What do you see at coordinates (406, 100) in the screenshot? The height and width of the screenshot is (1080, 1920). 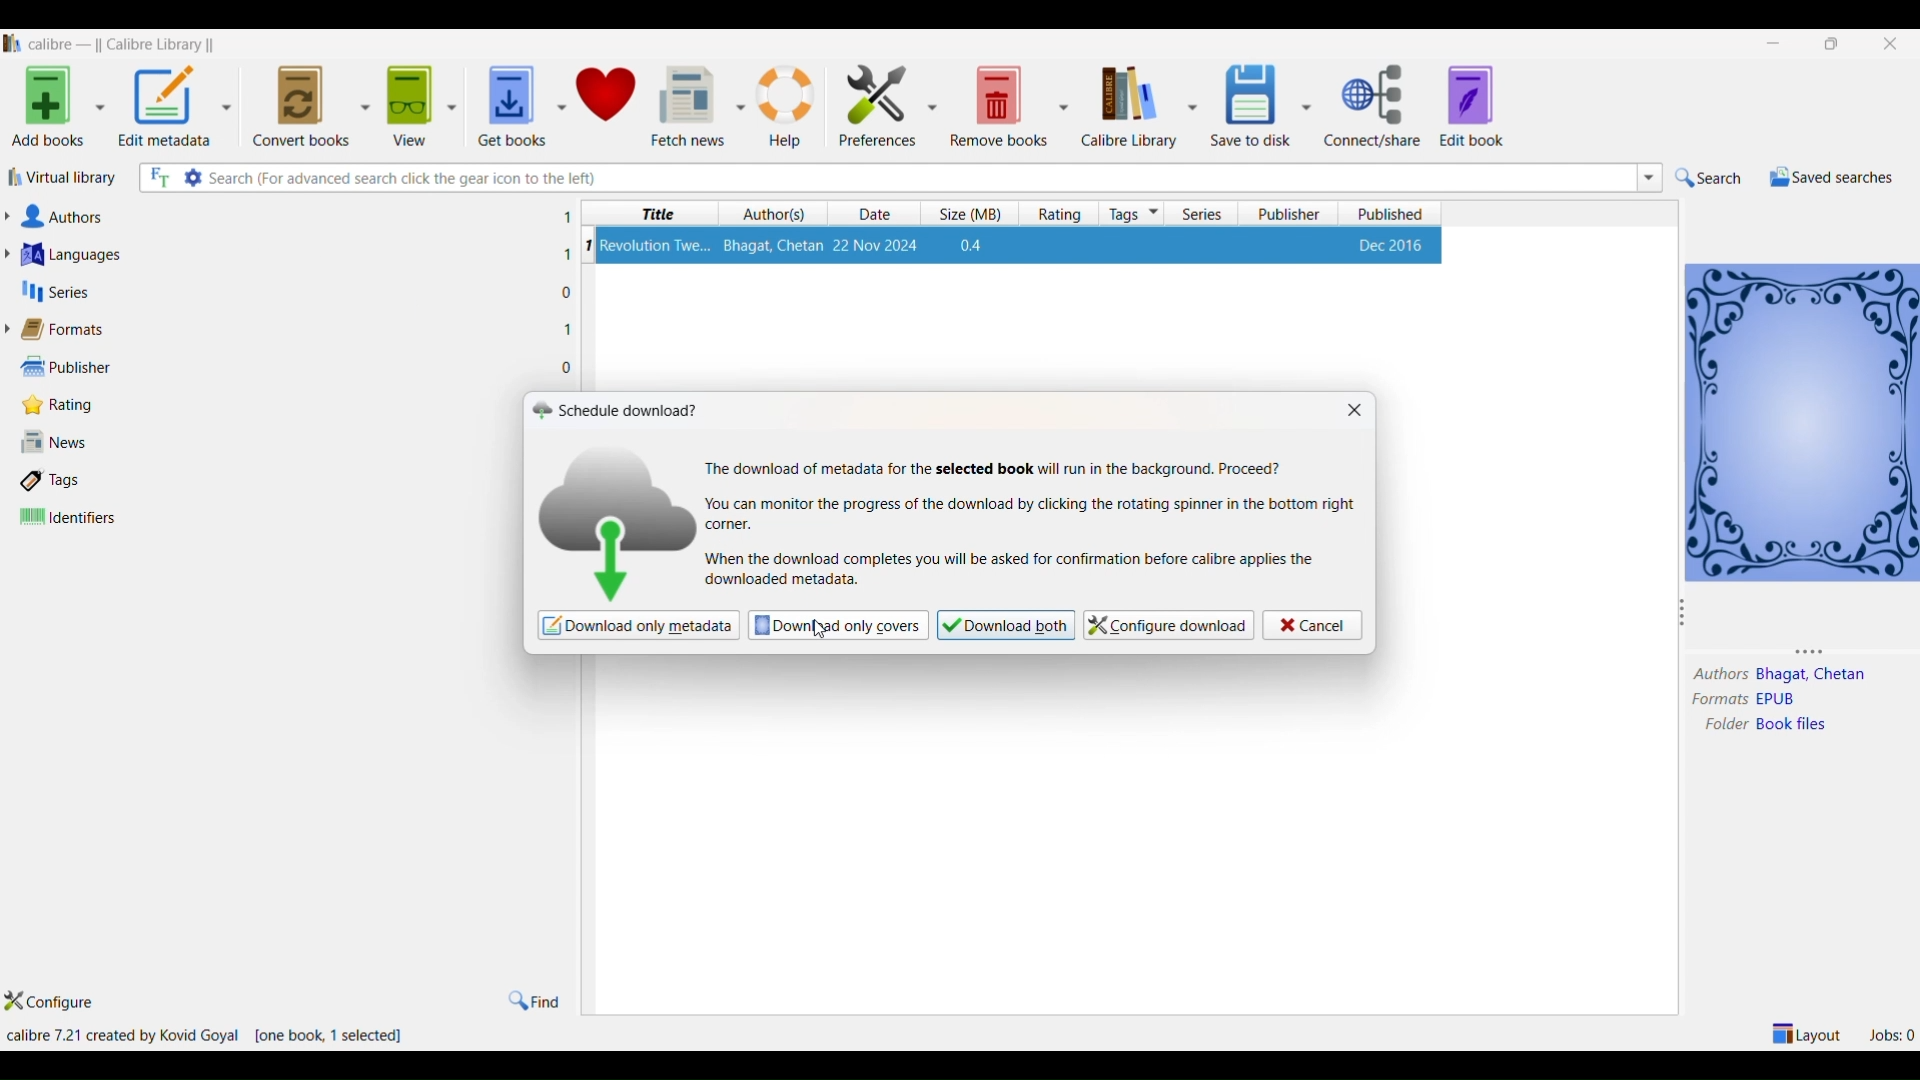 I see `view` at bounding box center [406, 100].